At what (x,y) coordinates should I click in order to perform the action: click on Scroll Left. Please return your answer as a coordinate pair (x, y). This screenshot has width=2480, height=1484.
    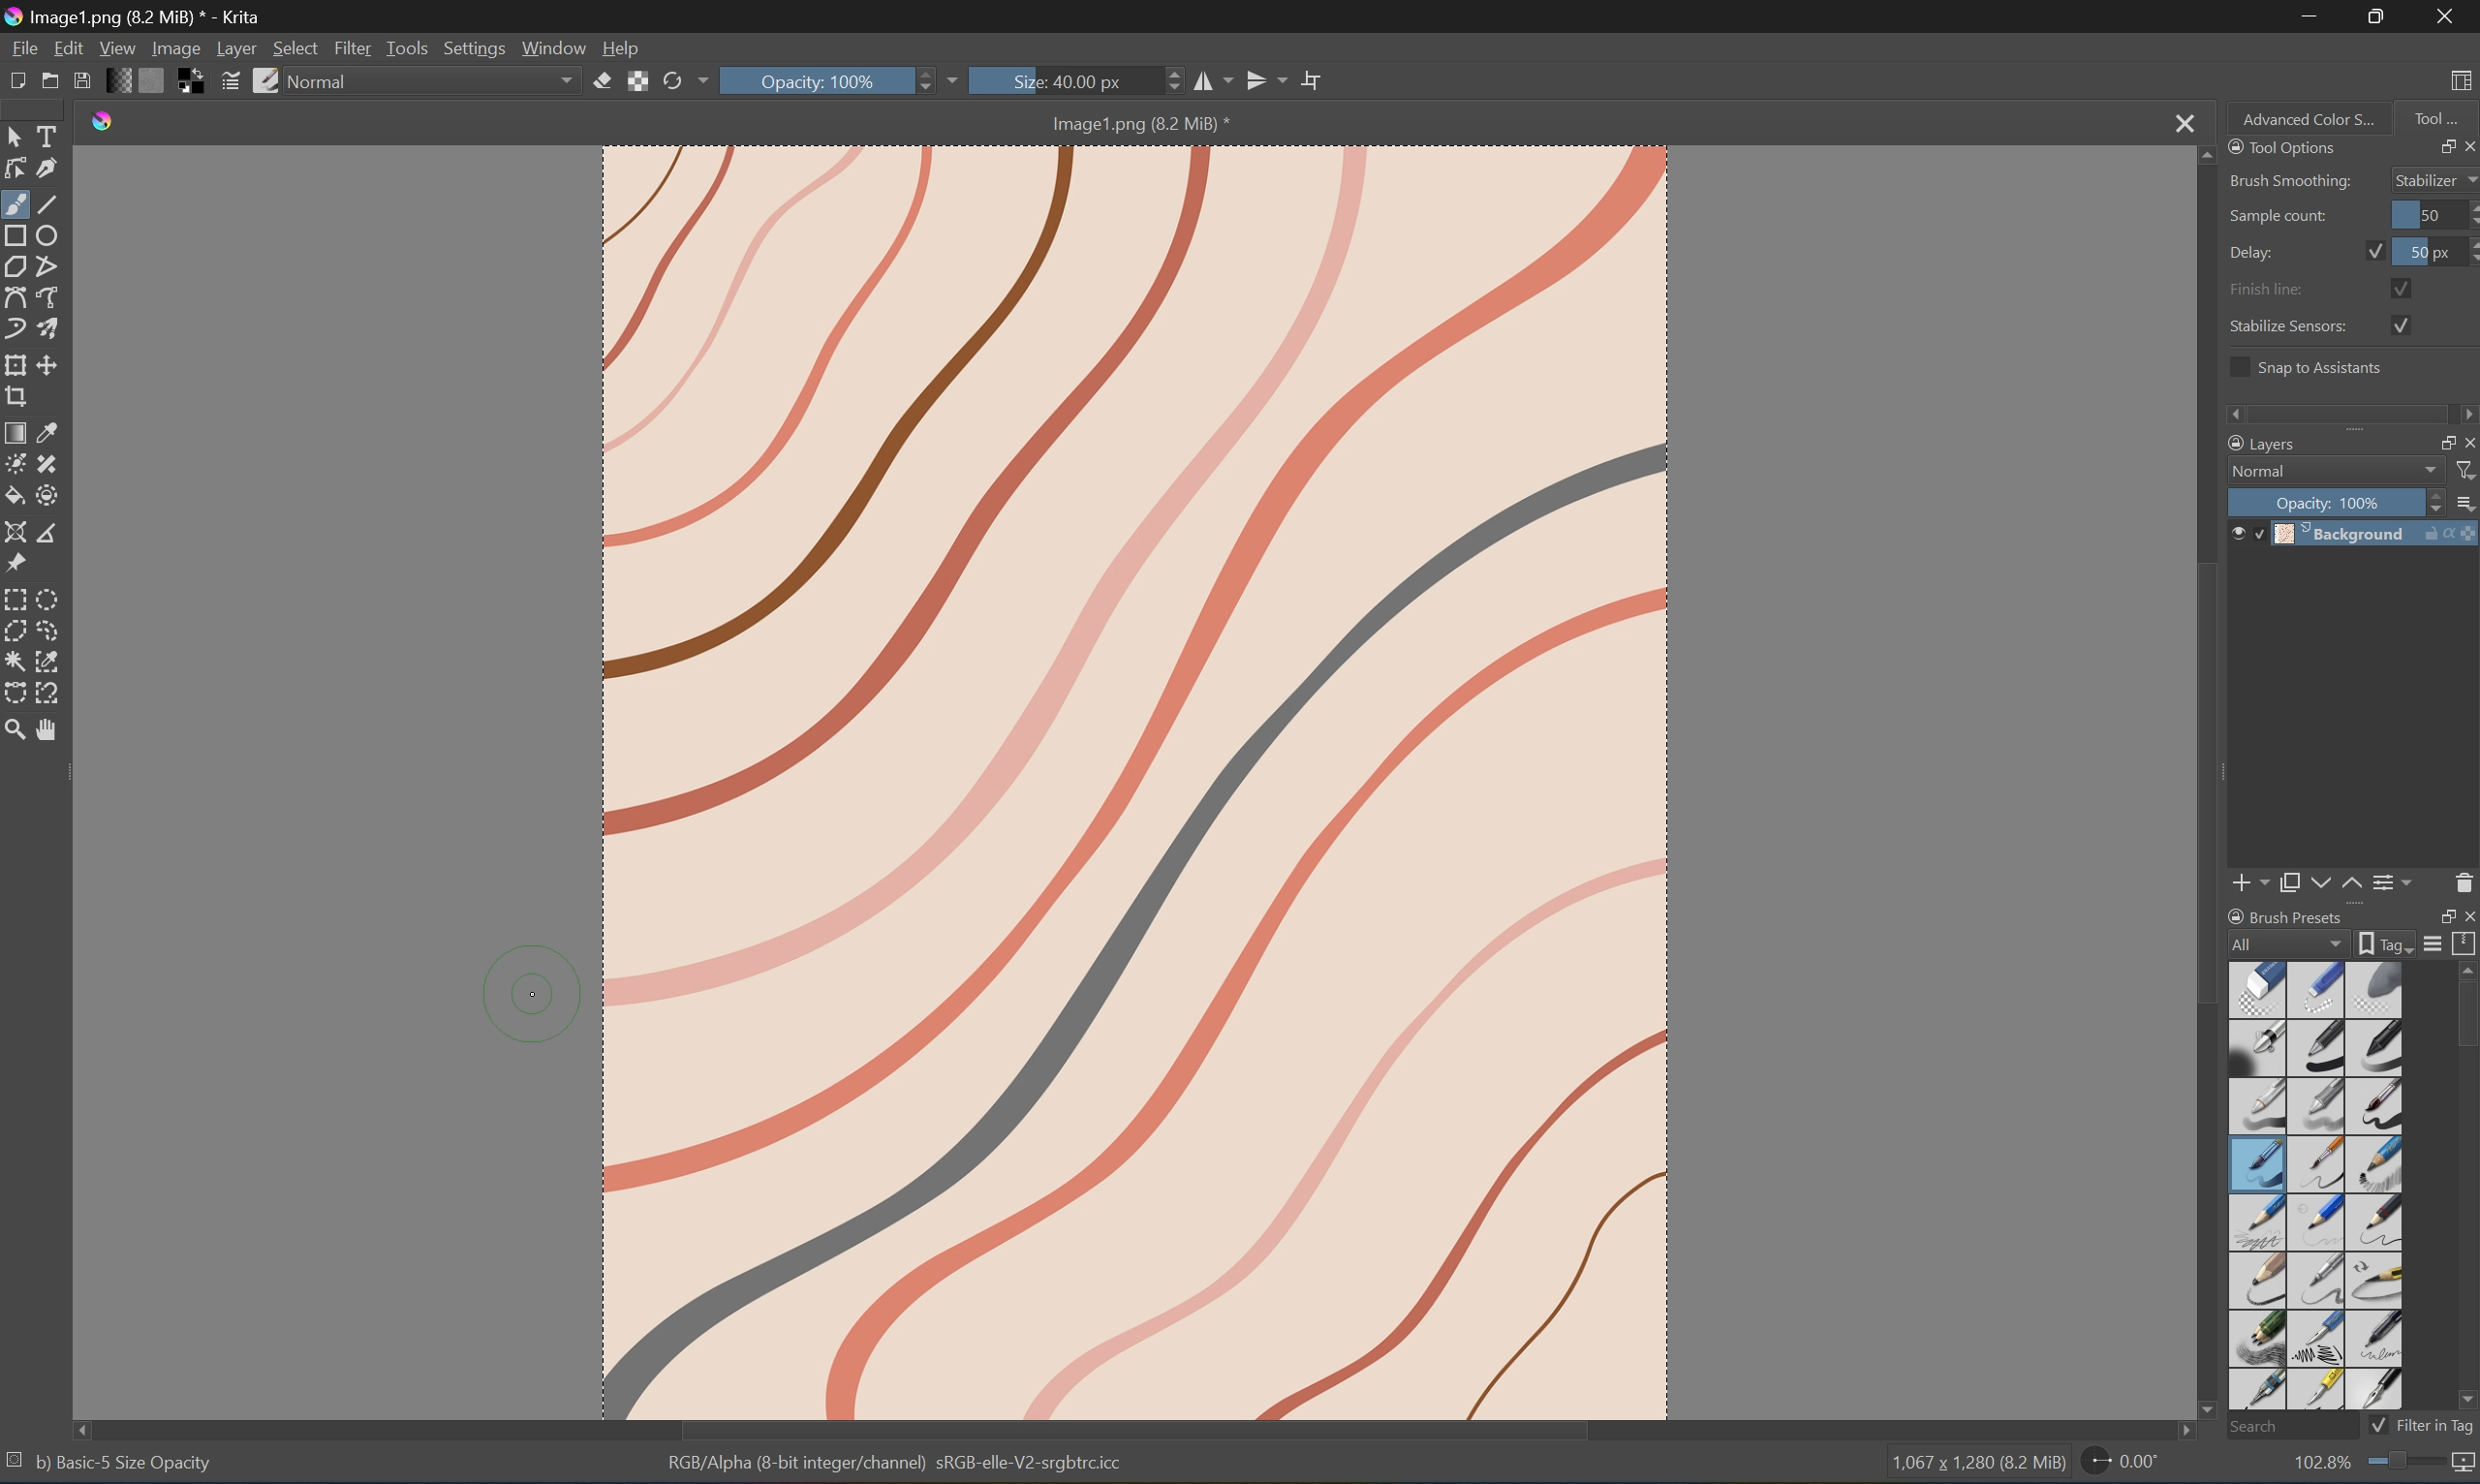
    Looking at the image, I should click on (85, 1427).